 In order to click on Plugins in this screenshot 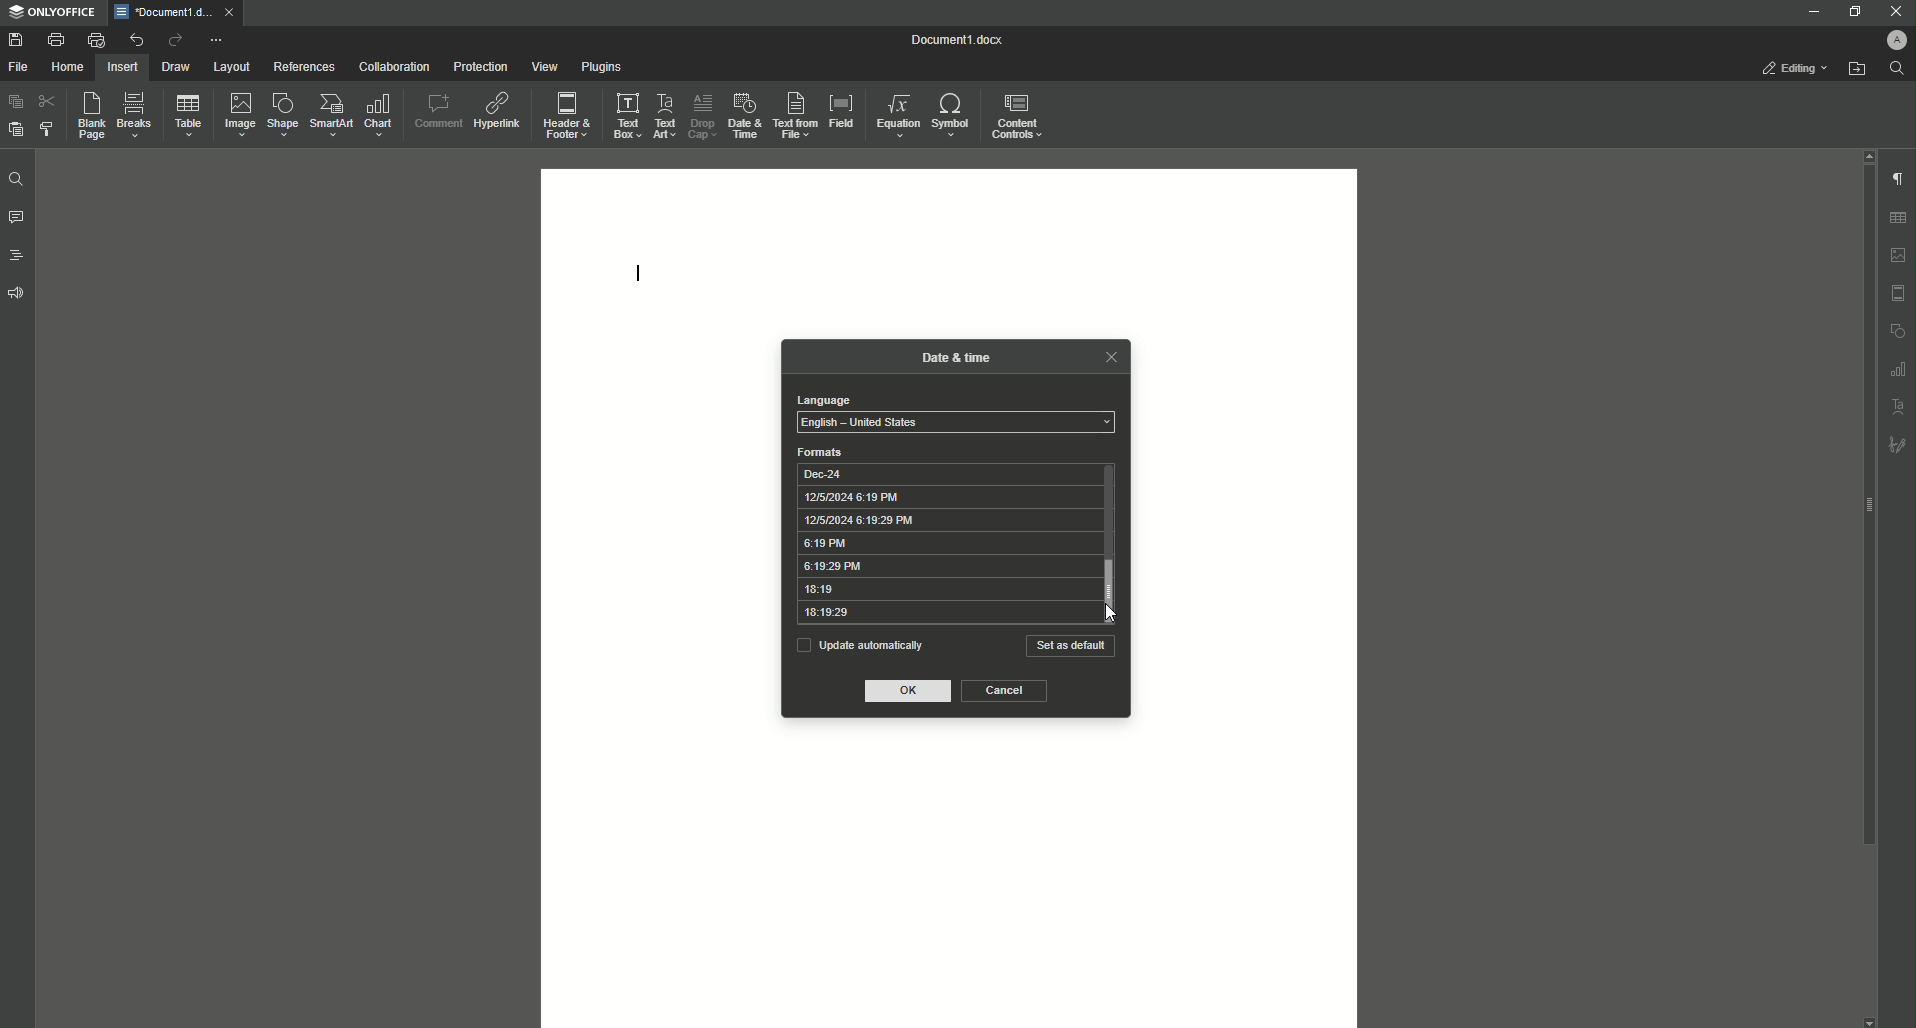, I will do `click(598, 66)`.